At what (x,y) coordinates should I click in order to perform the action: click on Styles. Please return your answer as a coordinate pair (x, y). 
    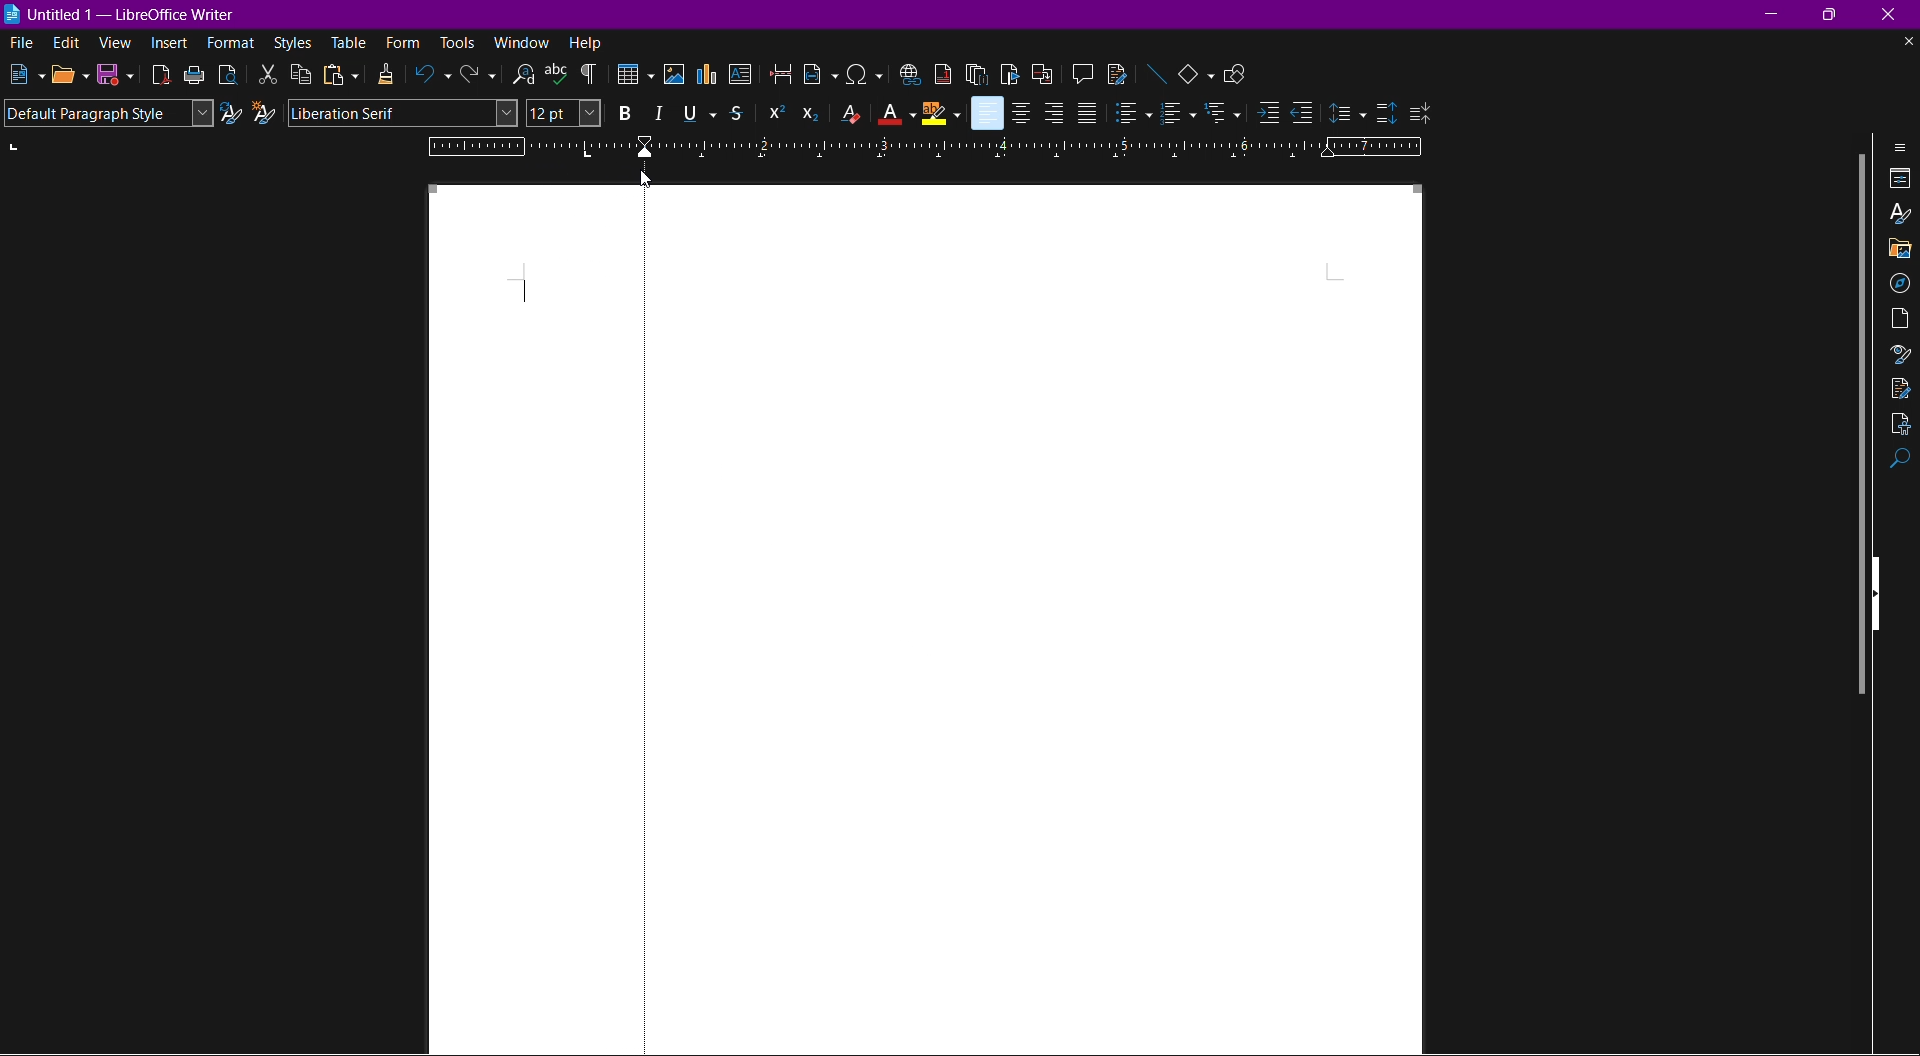
    Looking at the image, I should click on (1901, 216).